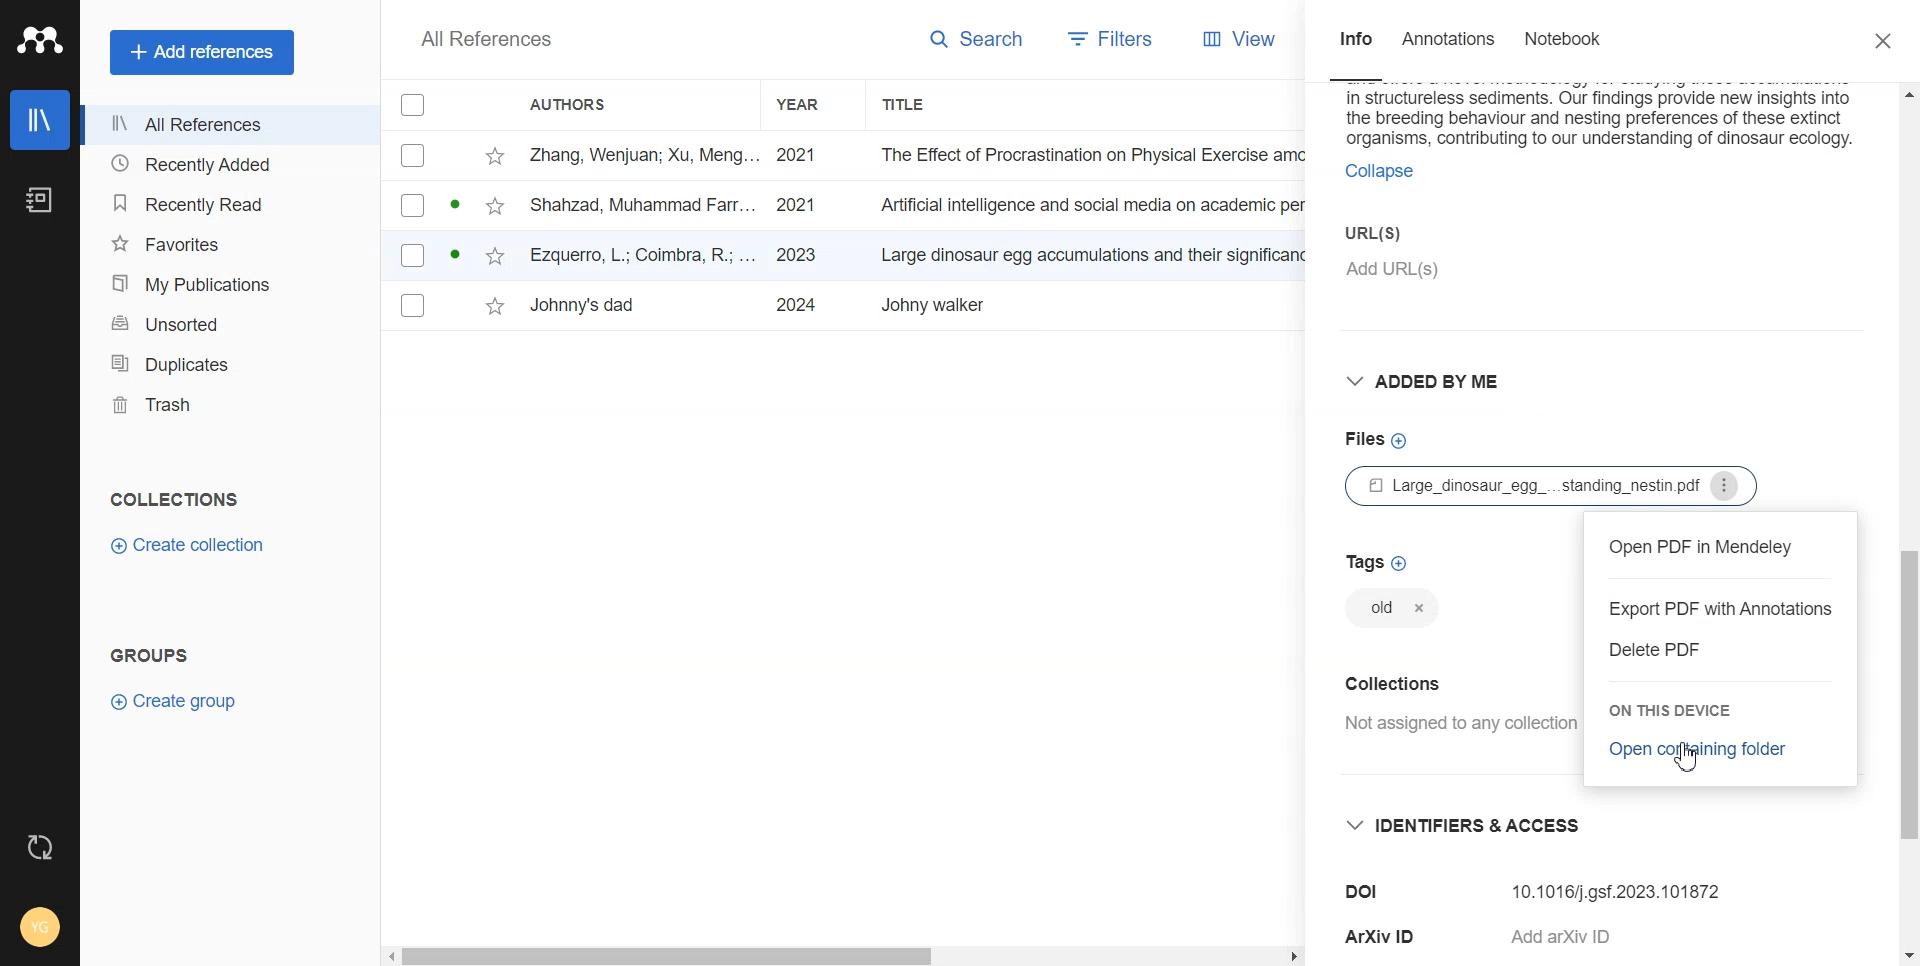 This screenshot has height=966, width=1920. Describe the element at coordinates (148, 654) in the screenshot. I see `Groups` at that location.